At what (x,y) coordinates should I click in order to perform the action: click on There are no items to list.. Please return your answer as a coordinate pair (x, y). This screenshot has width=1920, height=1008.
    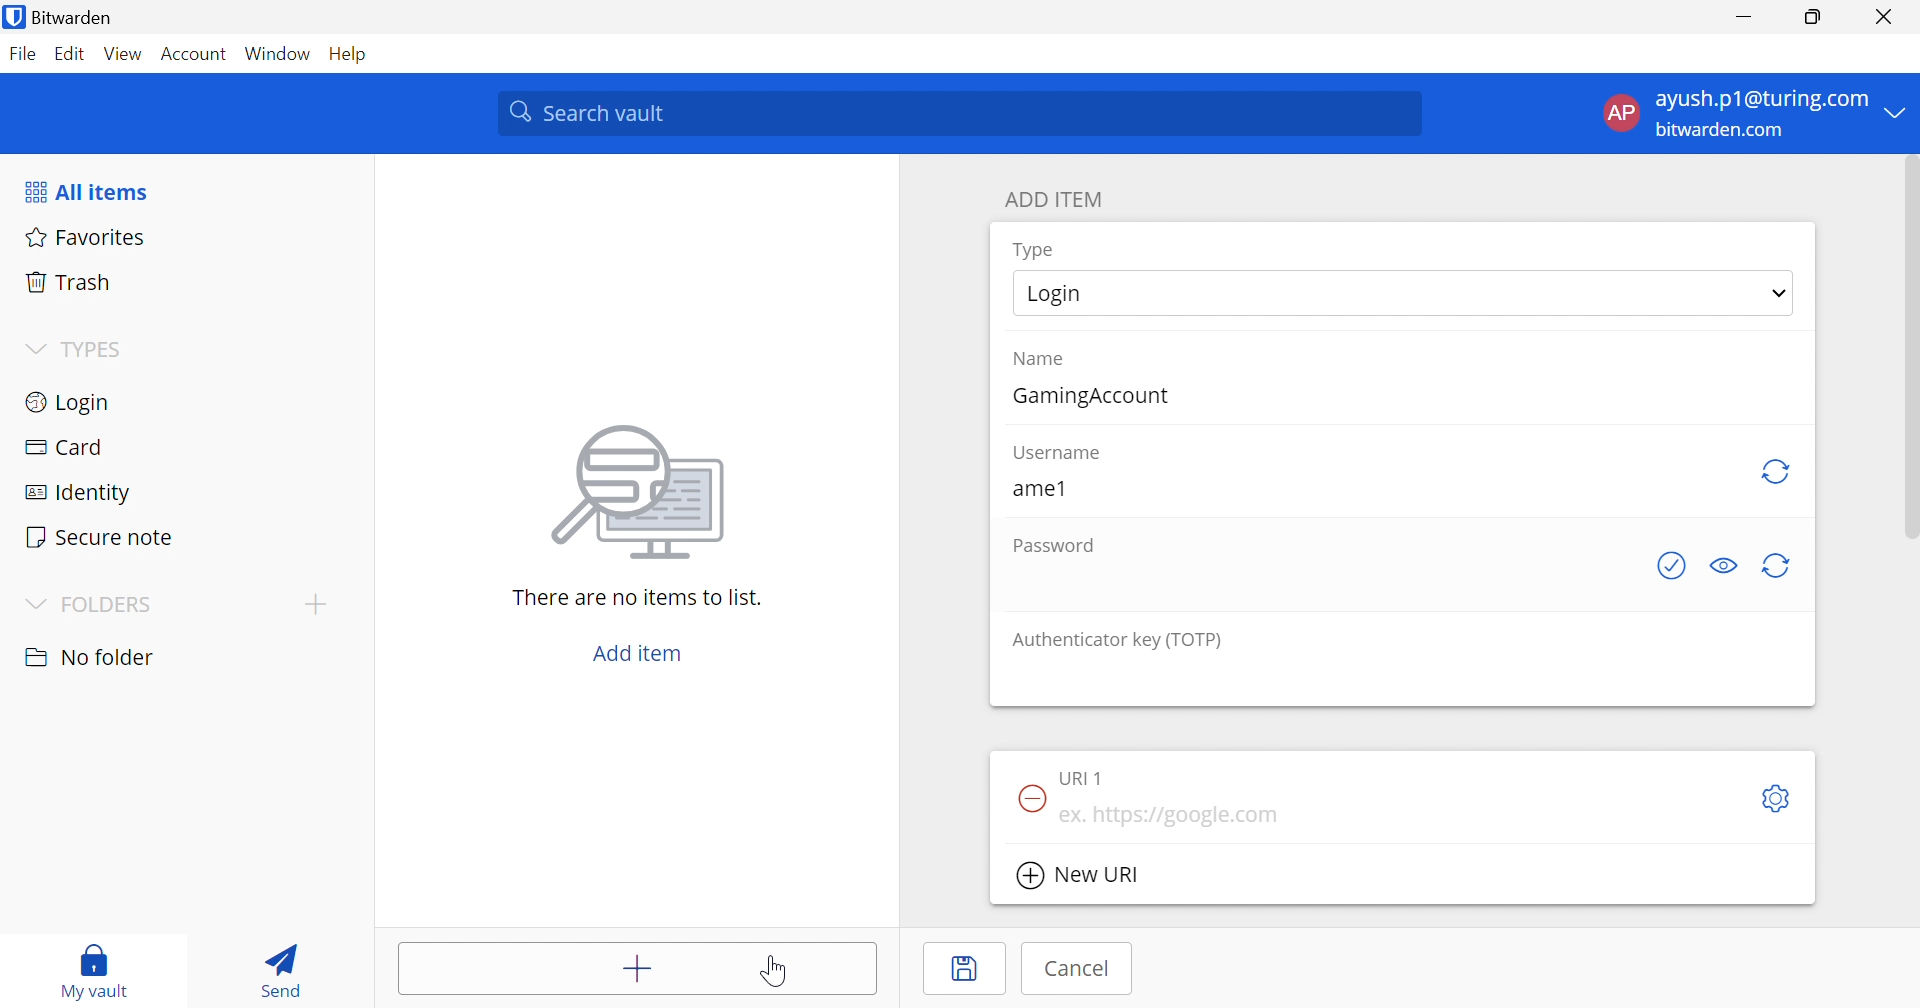
    Looking at the image, I should click on (637, 600).